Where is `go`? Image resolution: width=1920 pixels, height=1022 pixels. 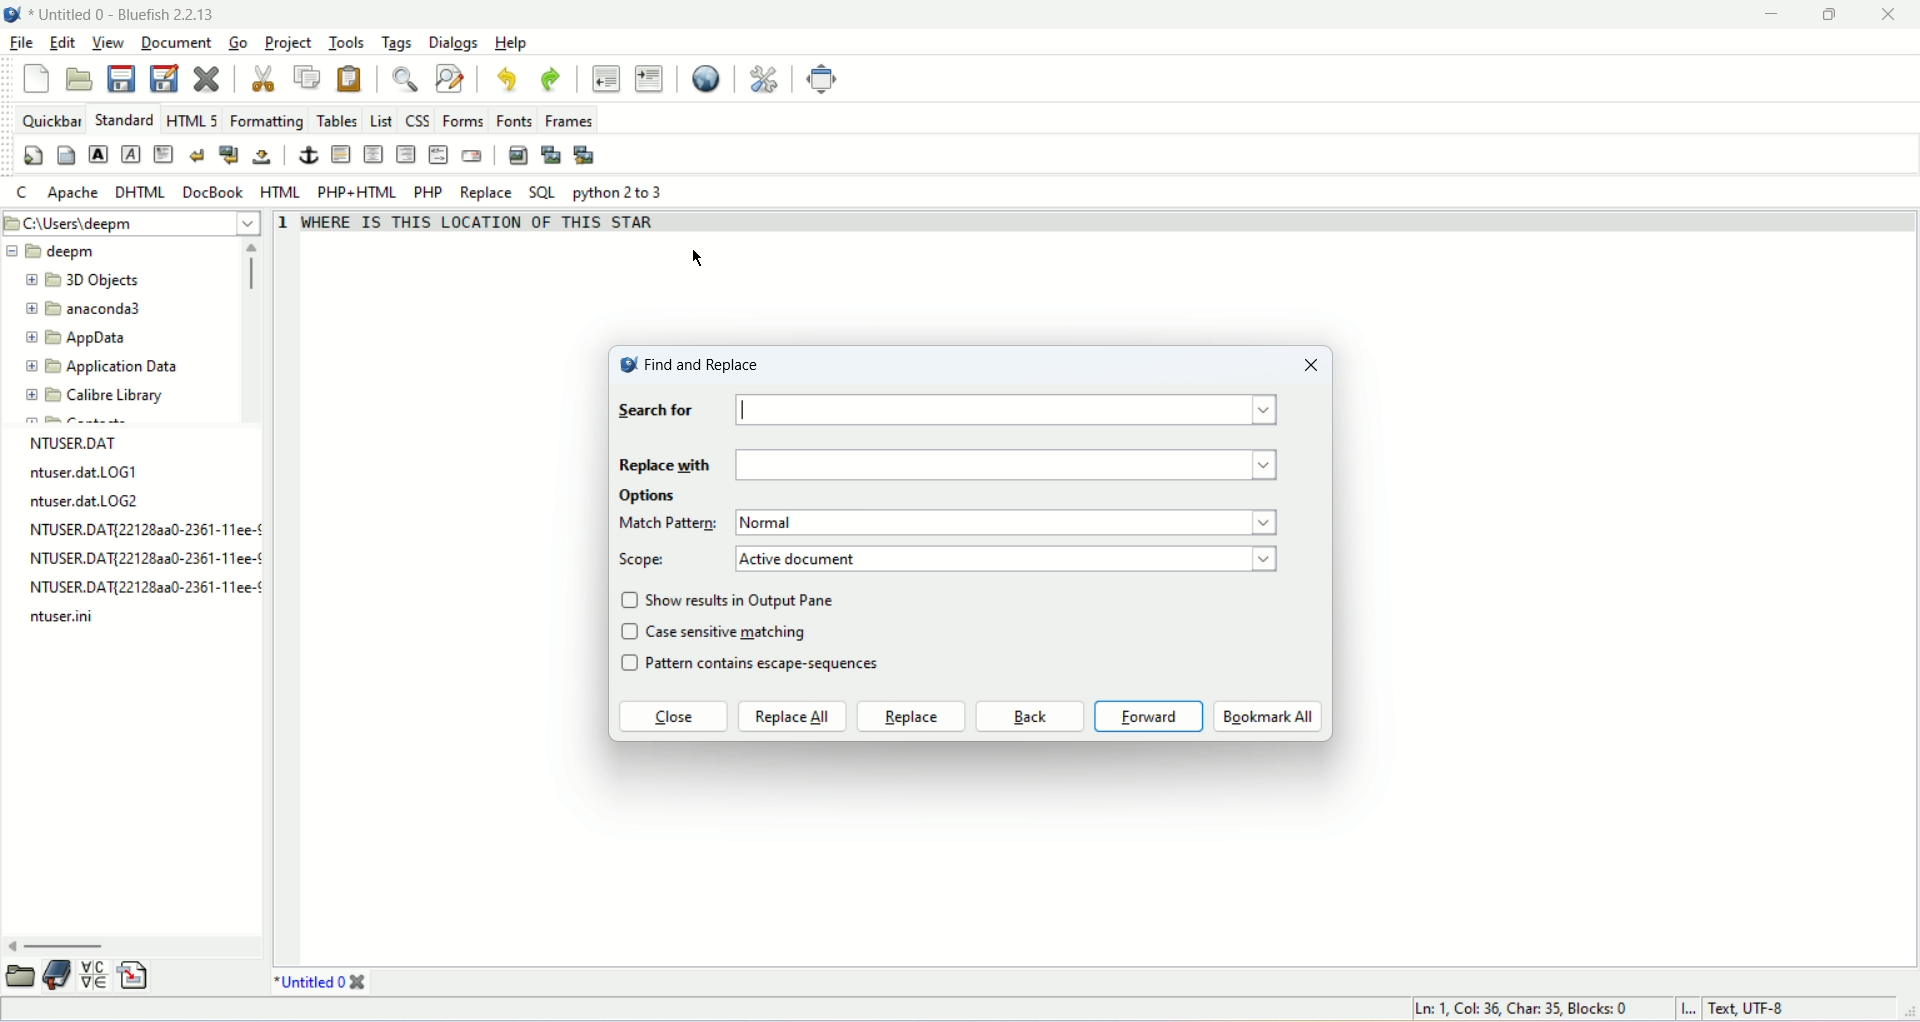
go is located at coordinates (238, 41).